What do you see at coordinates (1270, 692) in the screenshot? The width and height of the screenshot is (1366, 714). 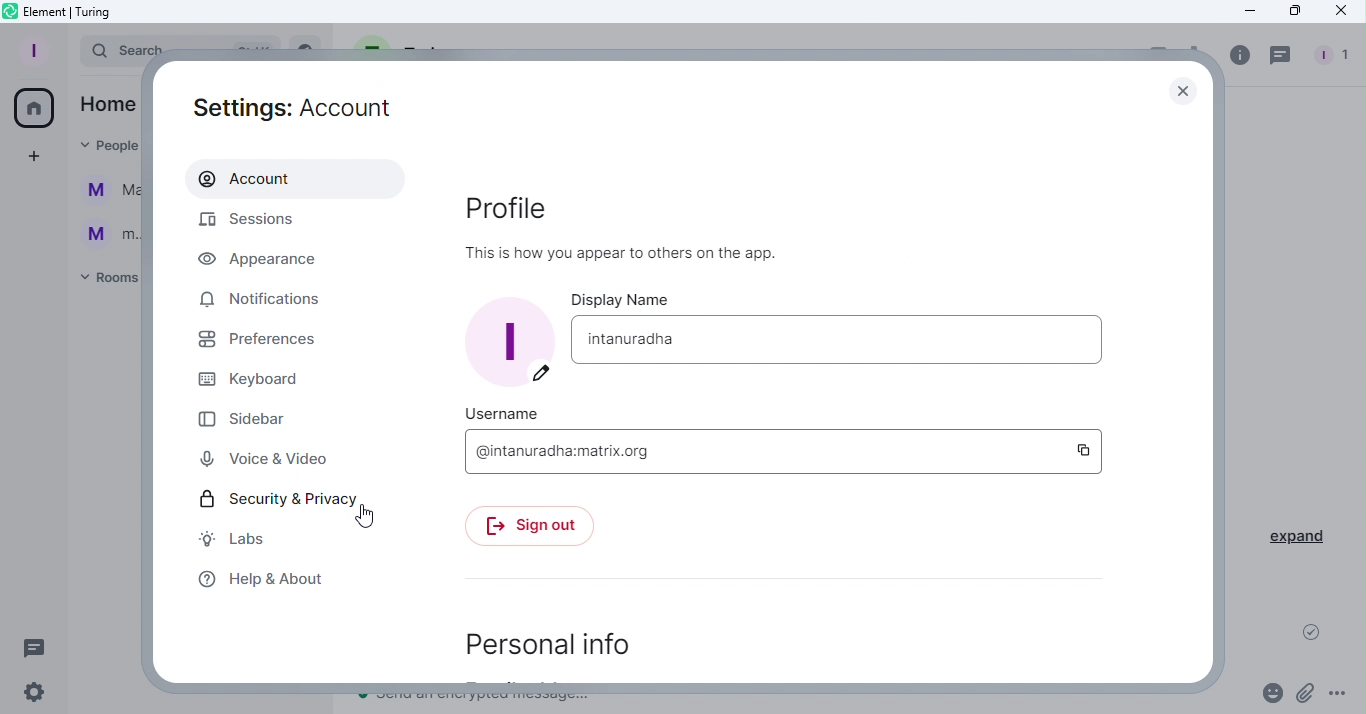 I see `Emoji` at bounding box center [1270, 692].